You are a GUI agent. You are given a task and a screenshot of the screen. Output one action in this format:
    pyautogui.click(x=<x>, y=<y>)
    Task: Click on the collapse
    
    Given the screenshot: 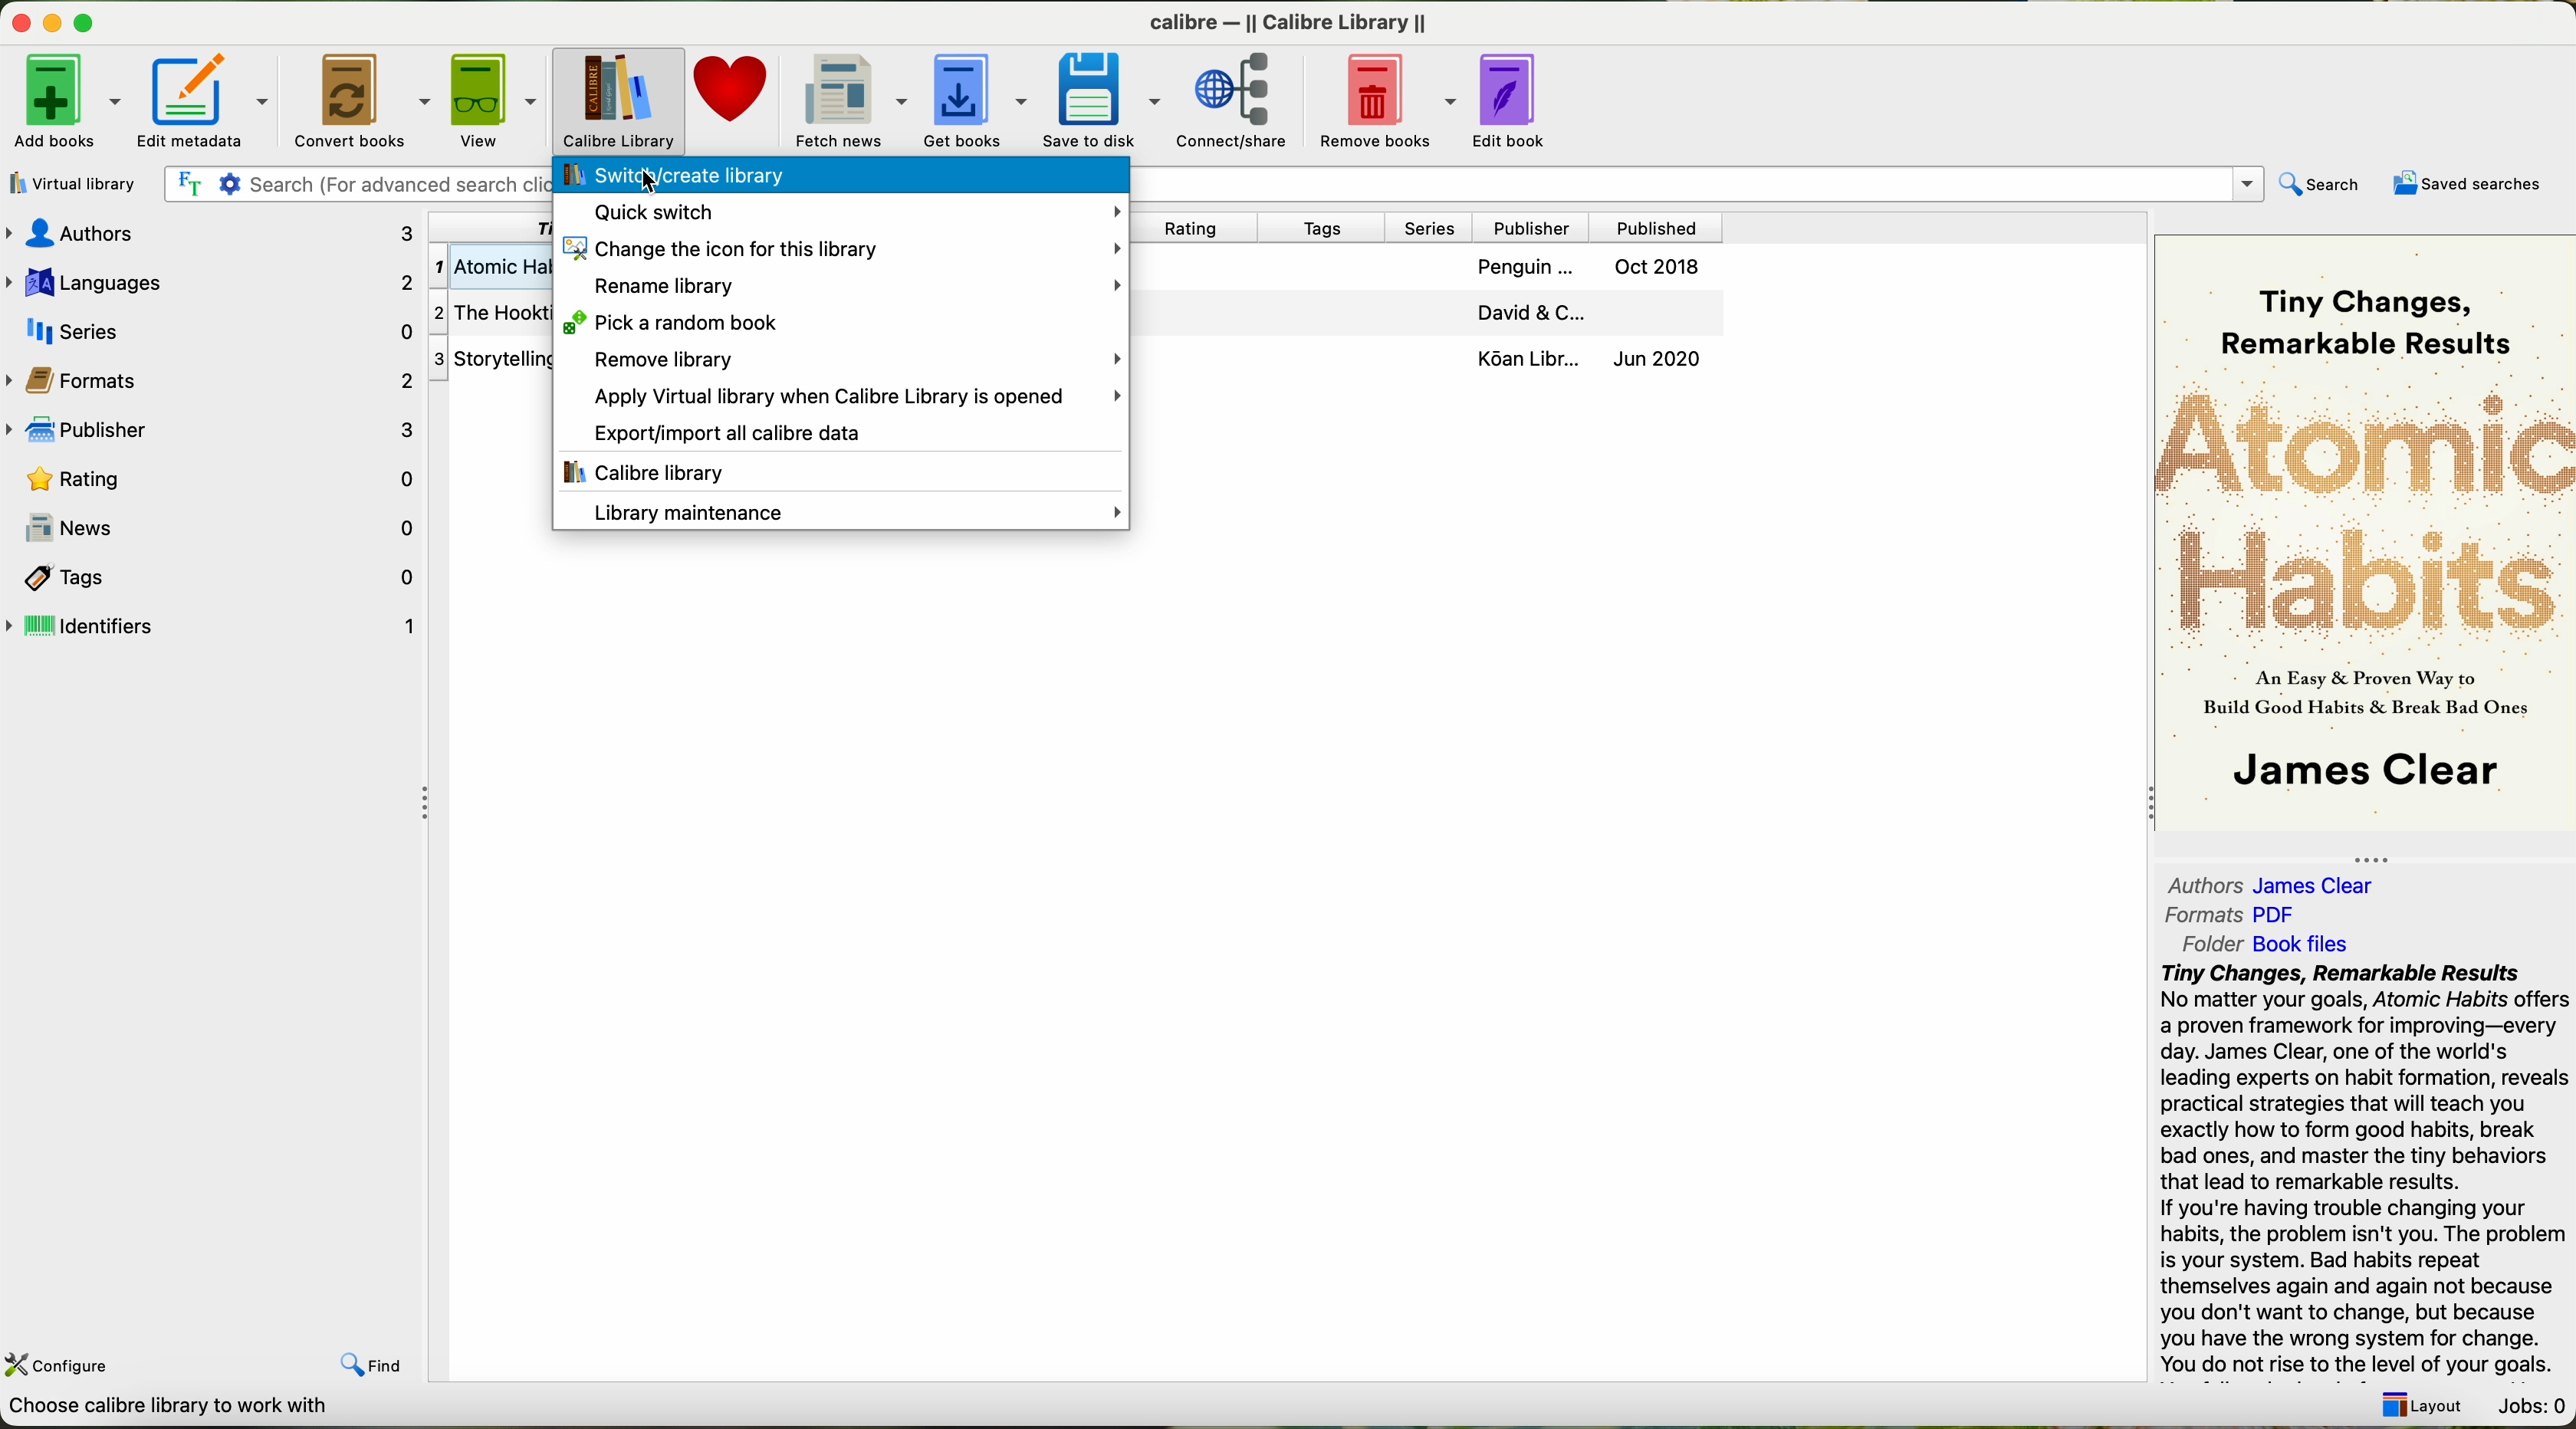 What is the action you would take?
    pyautogui.click(x=2382, y=854)
    